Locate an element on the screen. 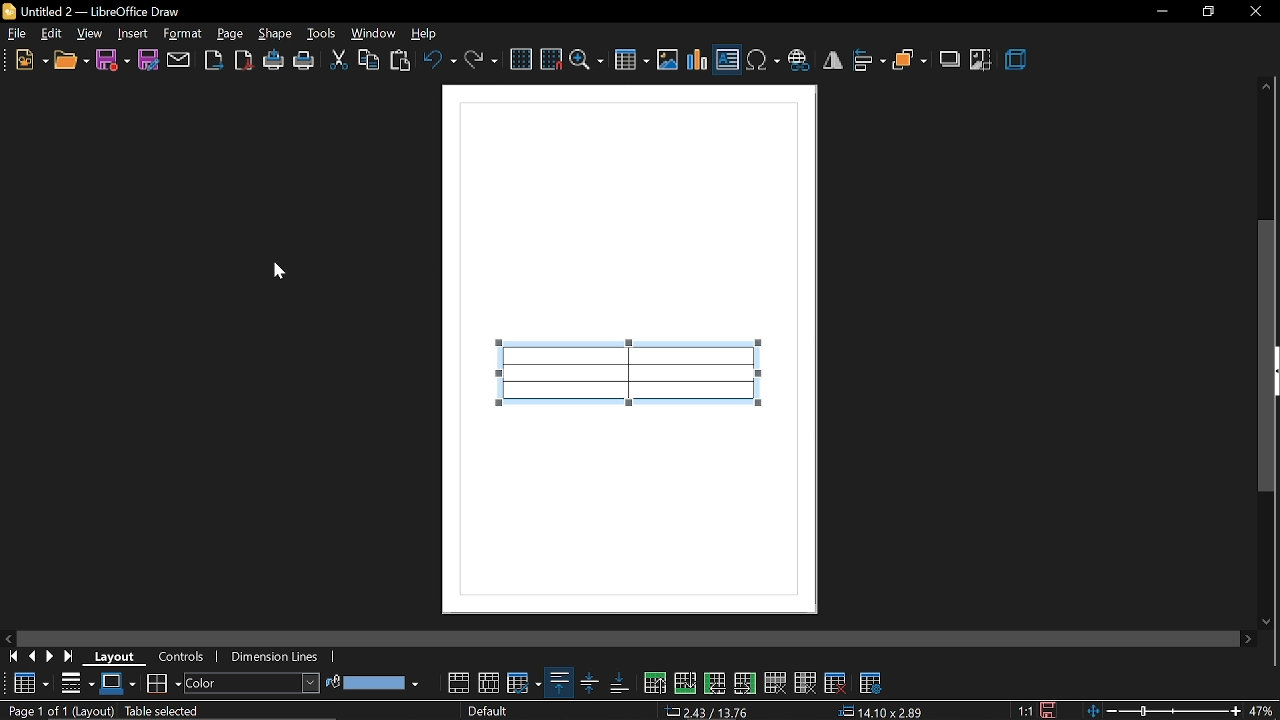 Image resolution: width=1280 pixels, height=720 pixels. zoom is located at coordinates (587, 60).